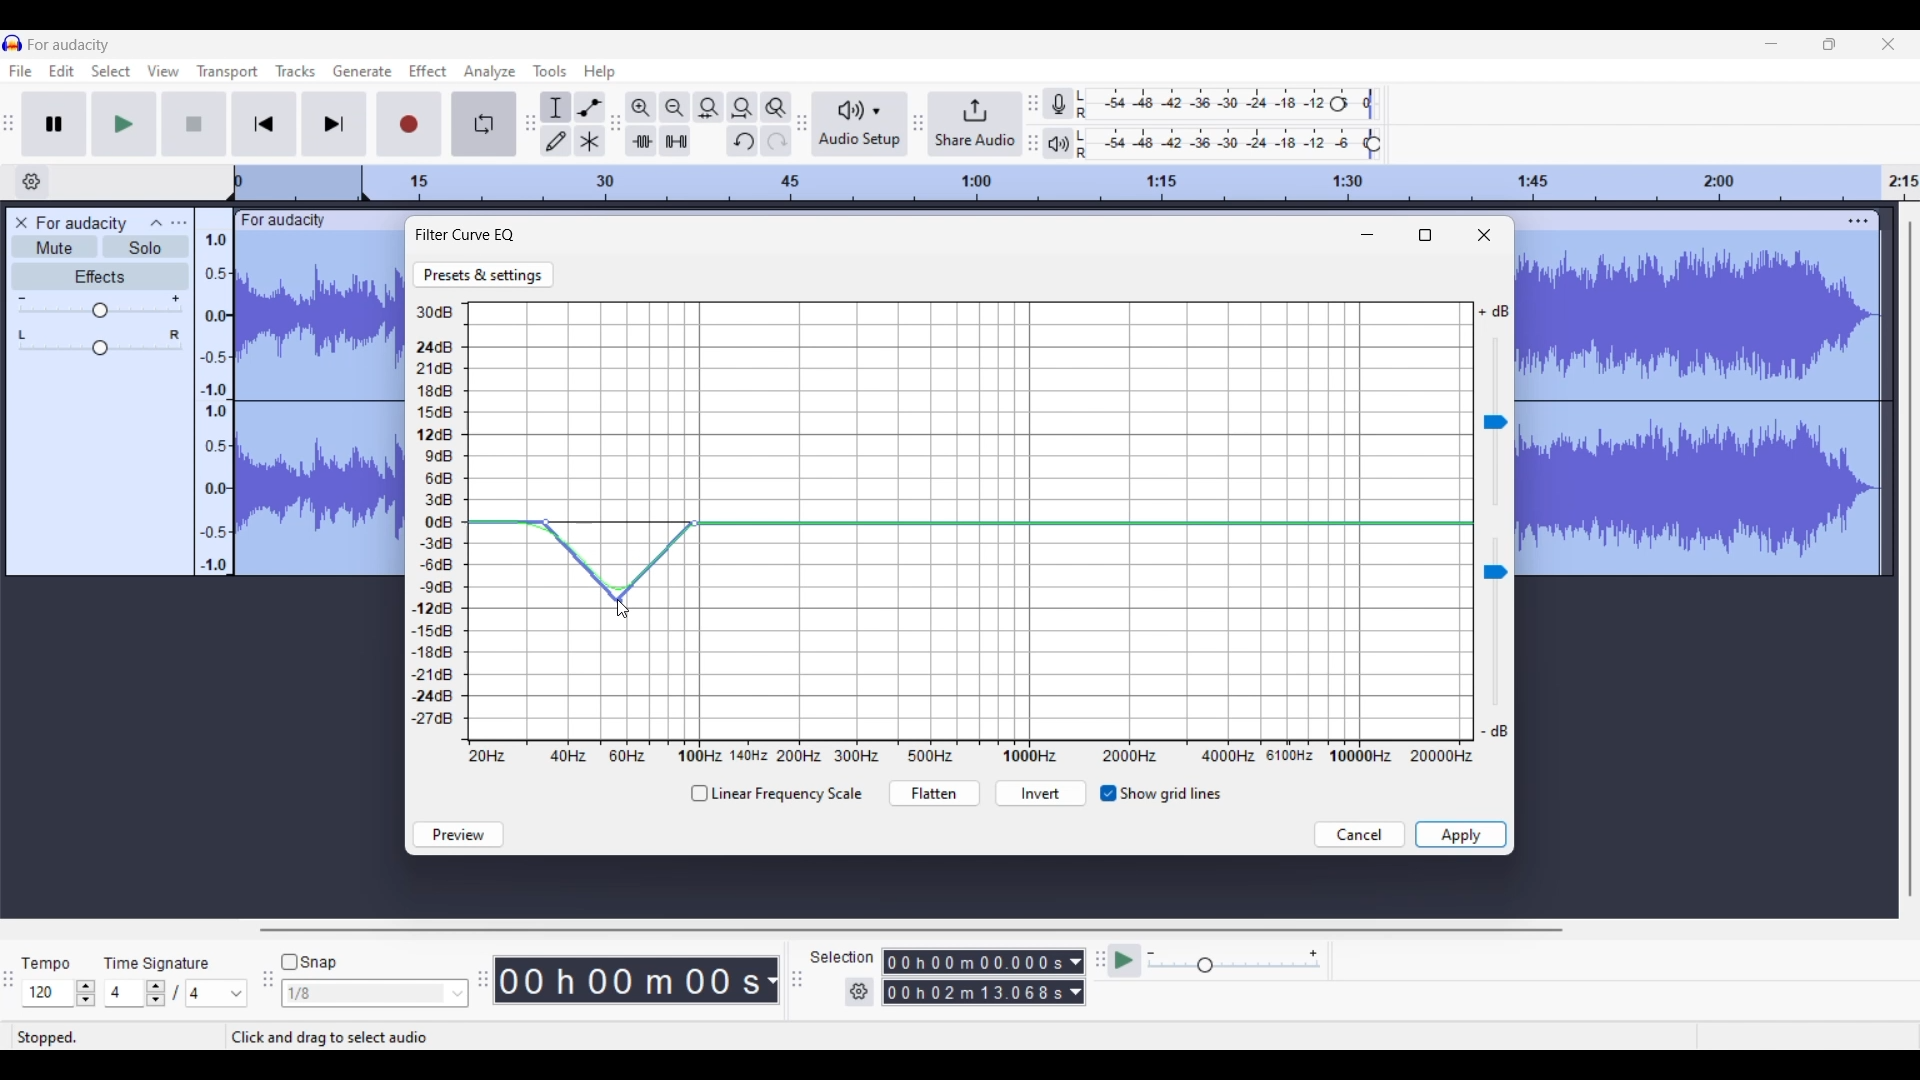  I want to click on Change pan, so click(100, 349).